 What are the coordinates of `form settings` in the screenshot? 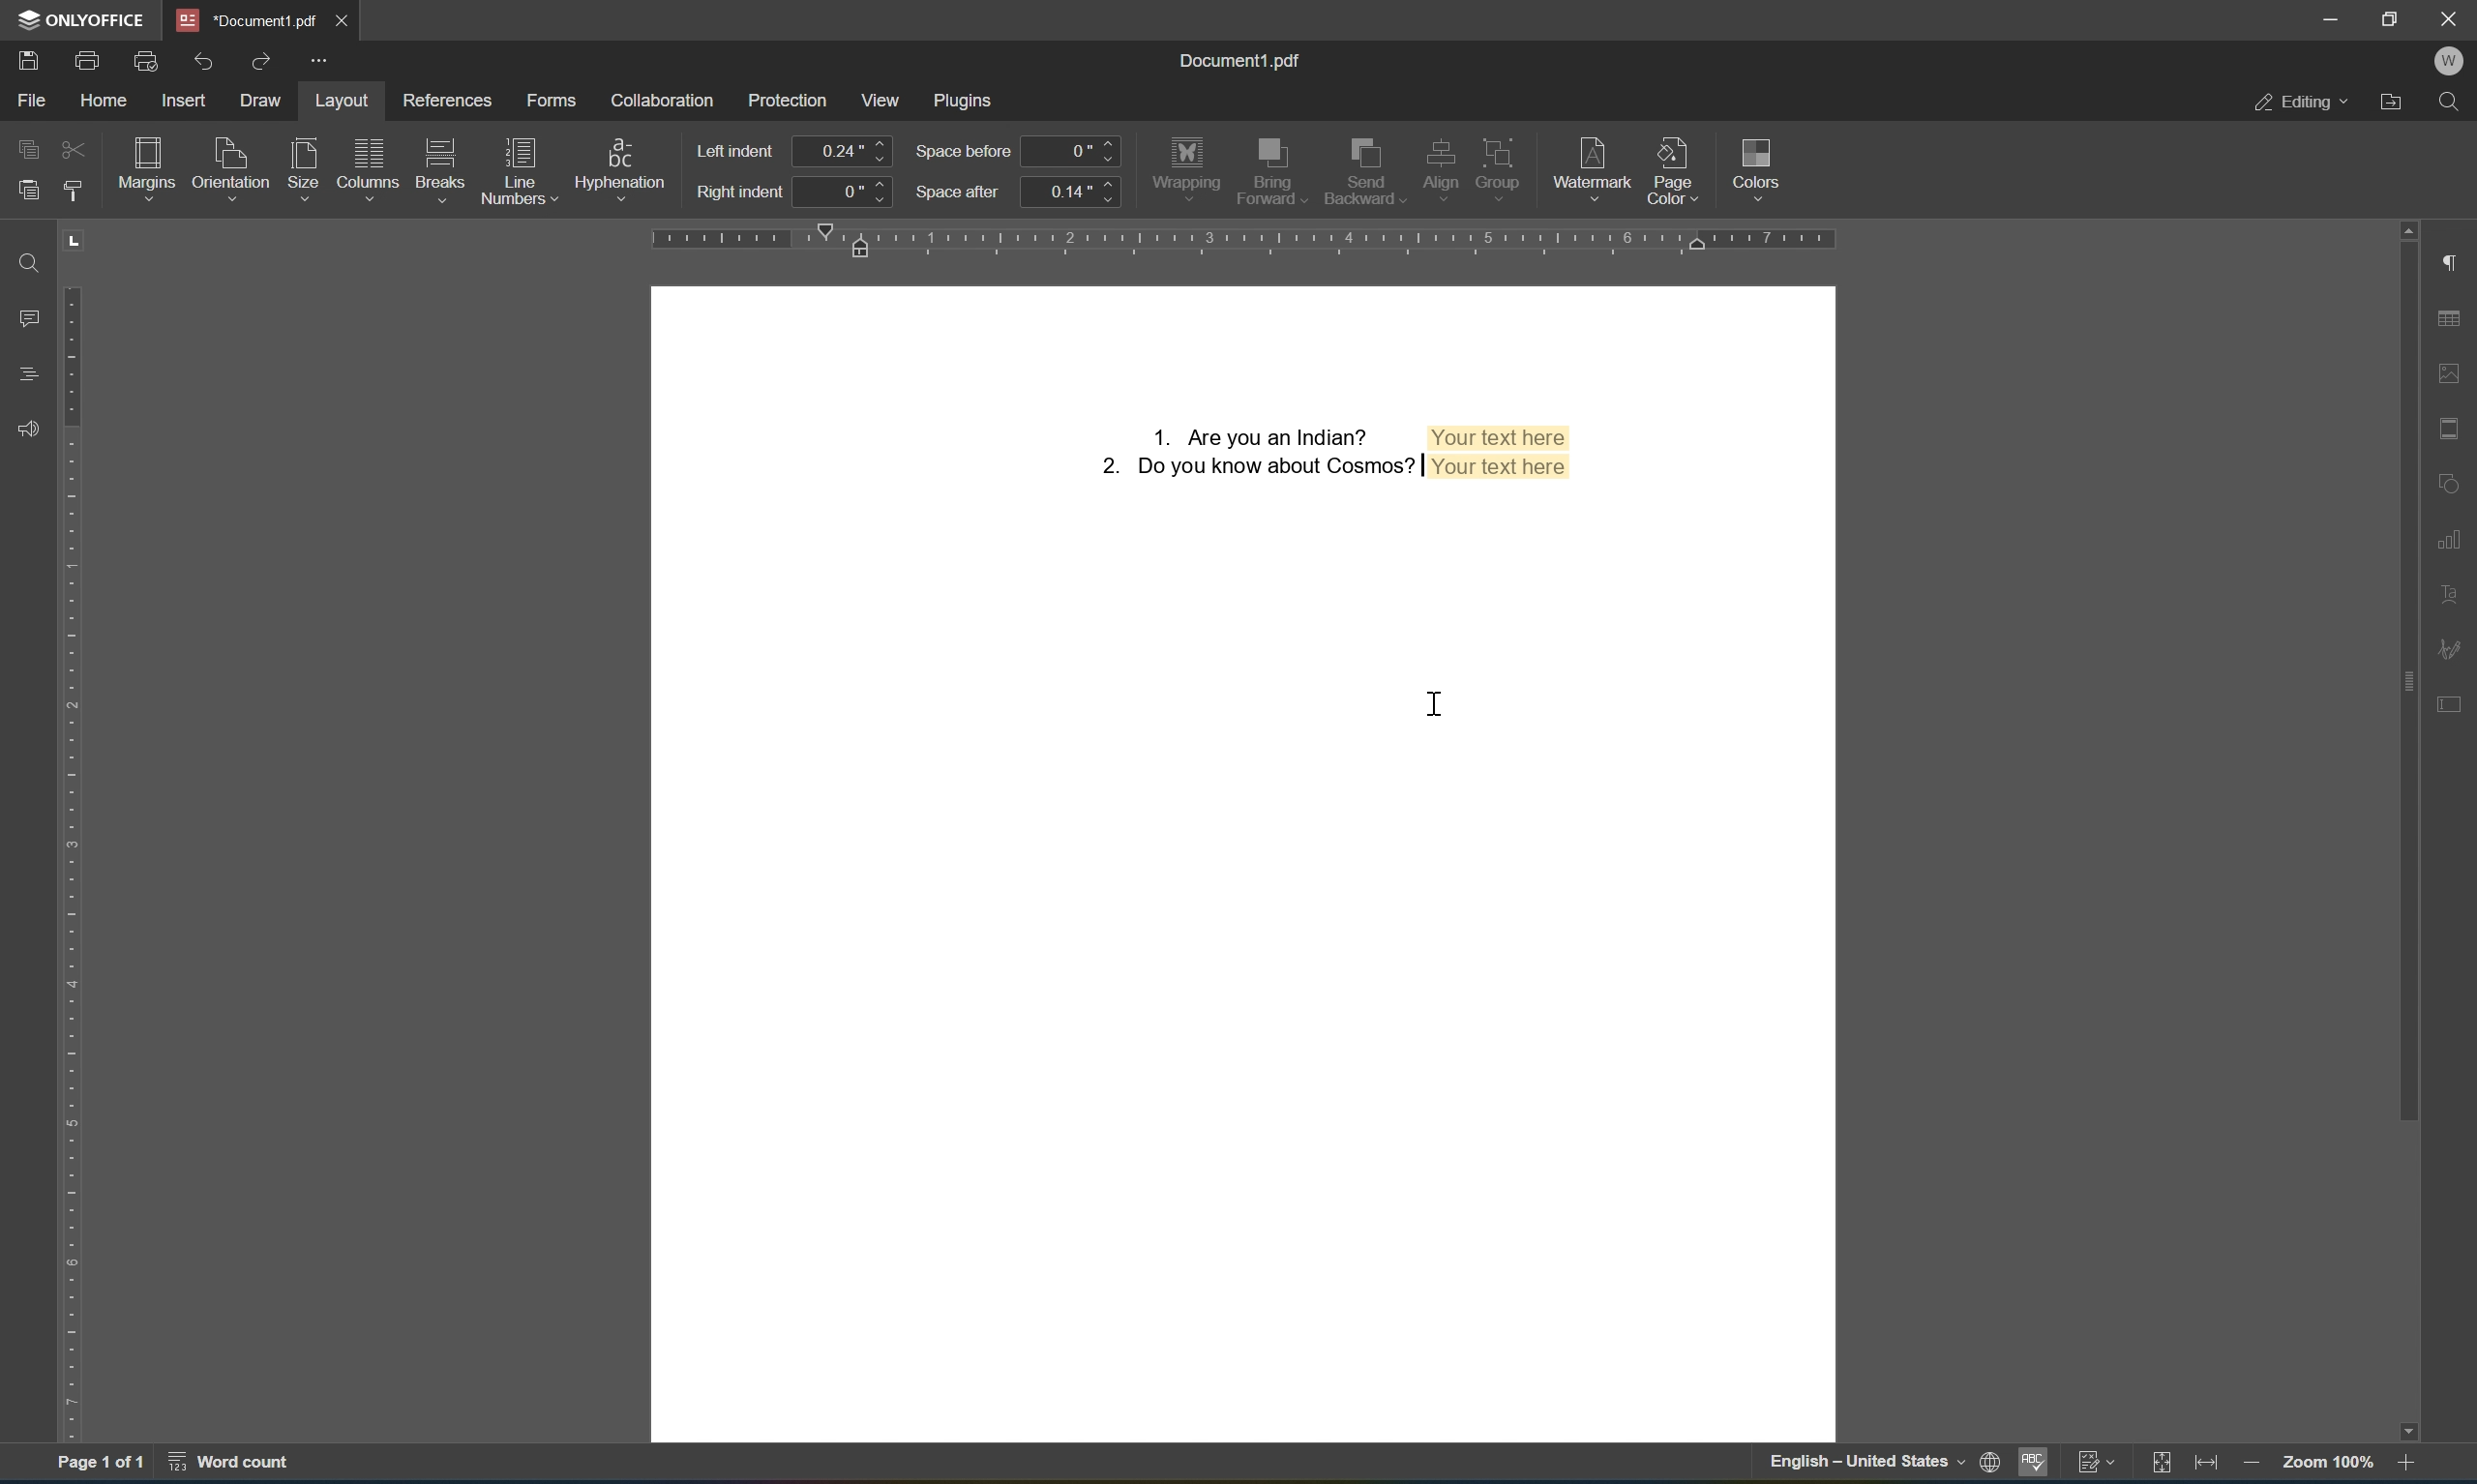 It's located at (2454, 702).